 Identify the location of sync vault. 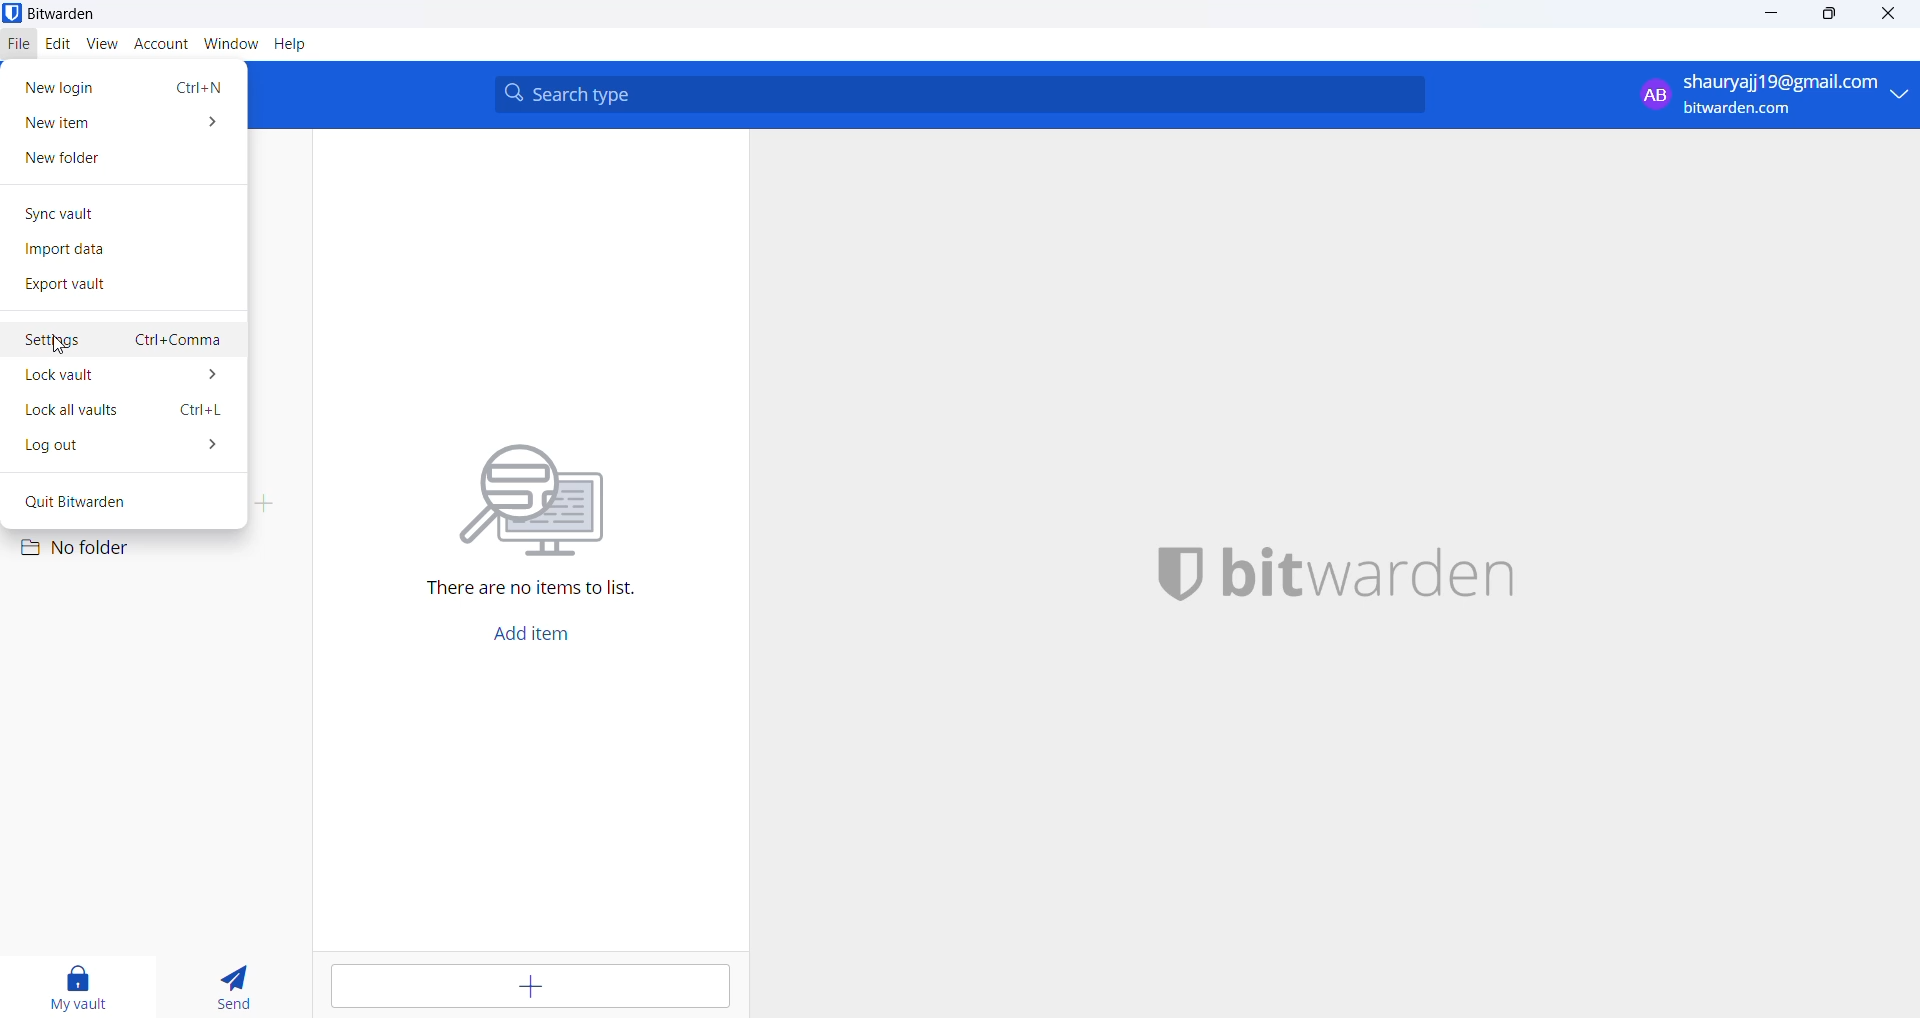
(117, 212).